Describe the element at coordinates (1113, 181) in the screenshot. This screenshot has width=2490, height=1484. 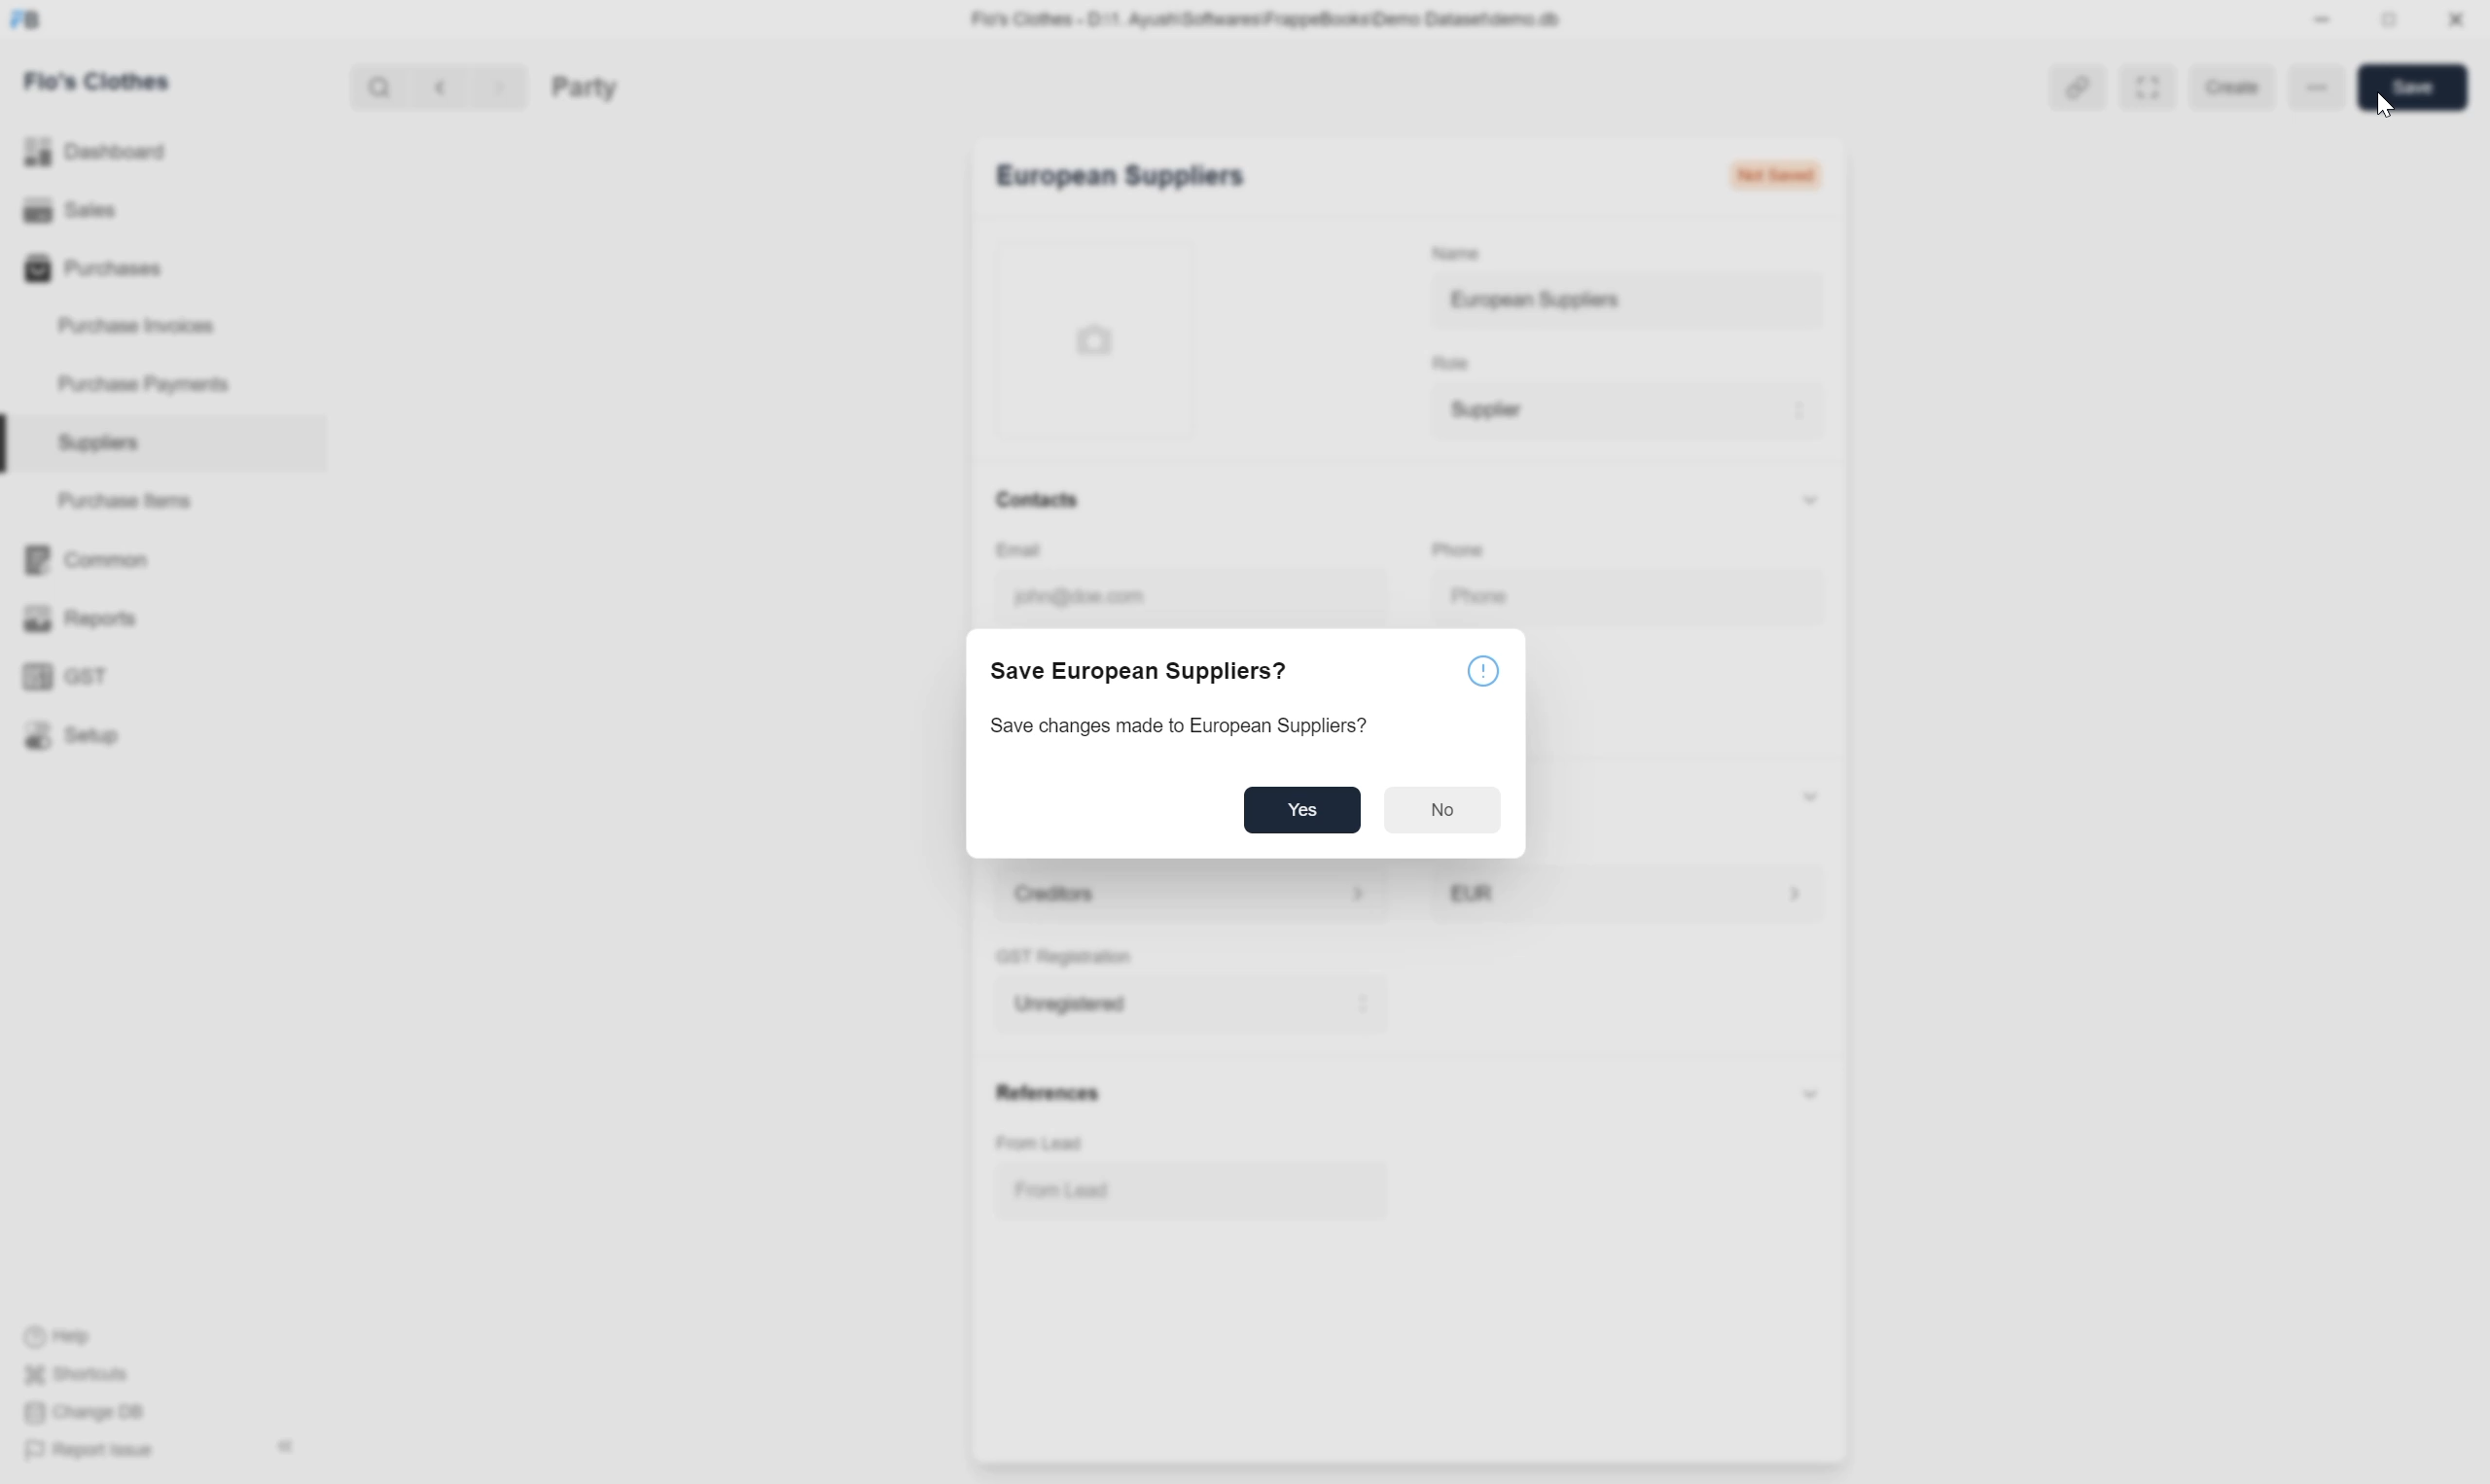
I see `European Suppliers` at that location.